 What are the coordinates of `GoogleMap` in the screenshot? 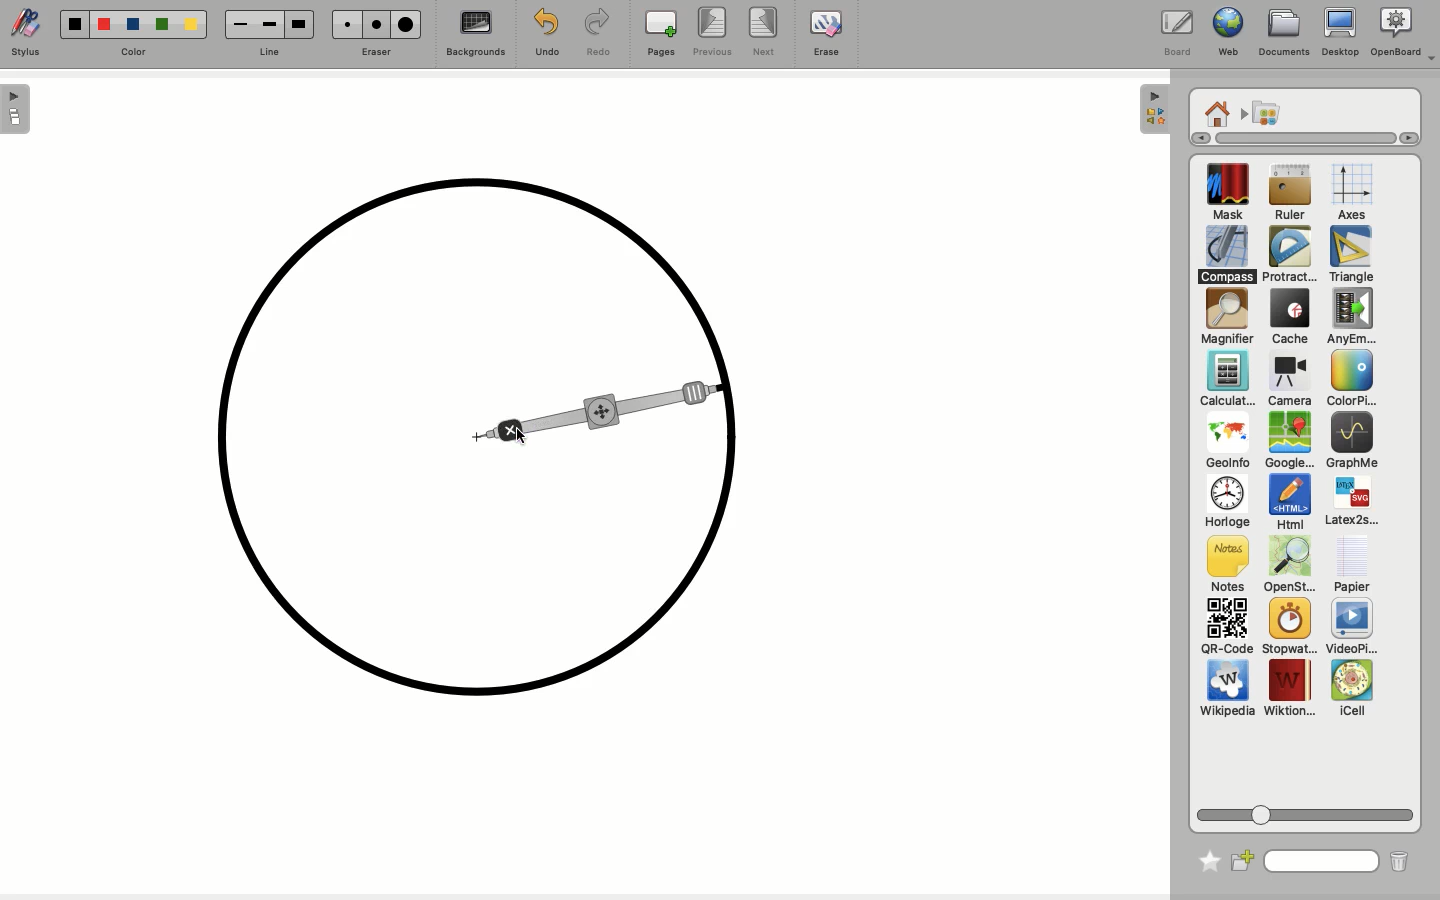 It's located at (1289, 442).